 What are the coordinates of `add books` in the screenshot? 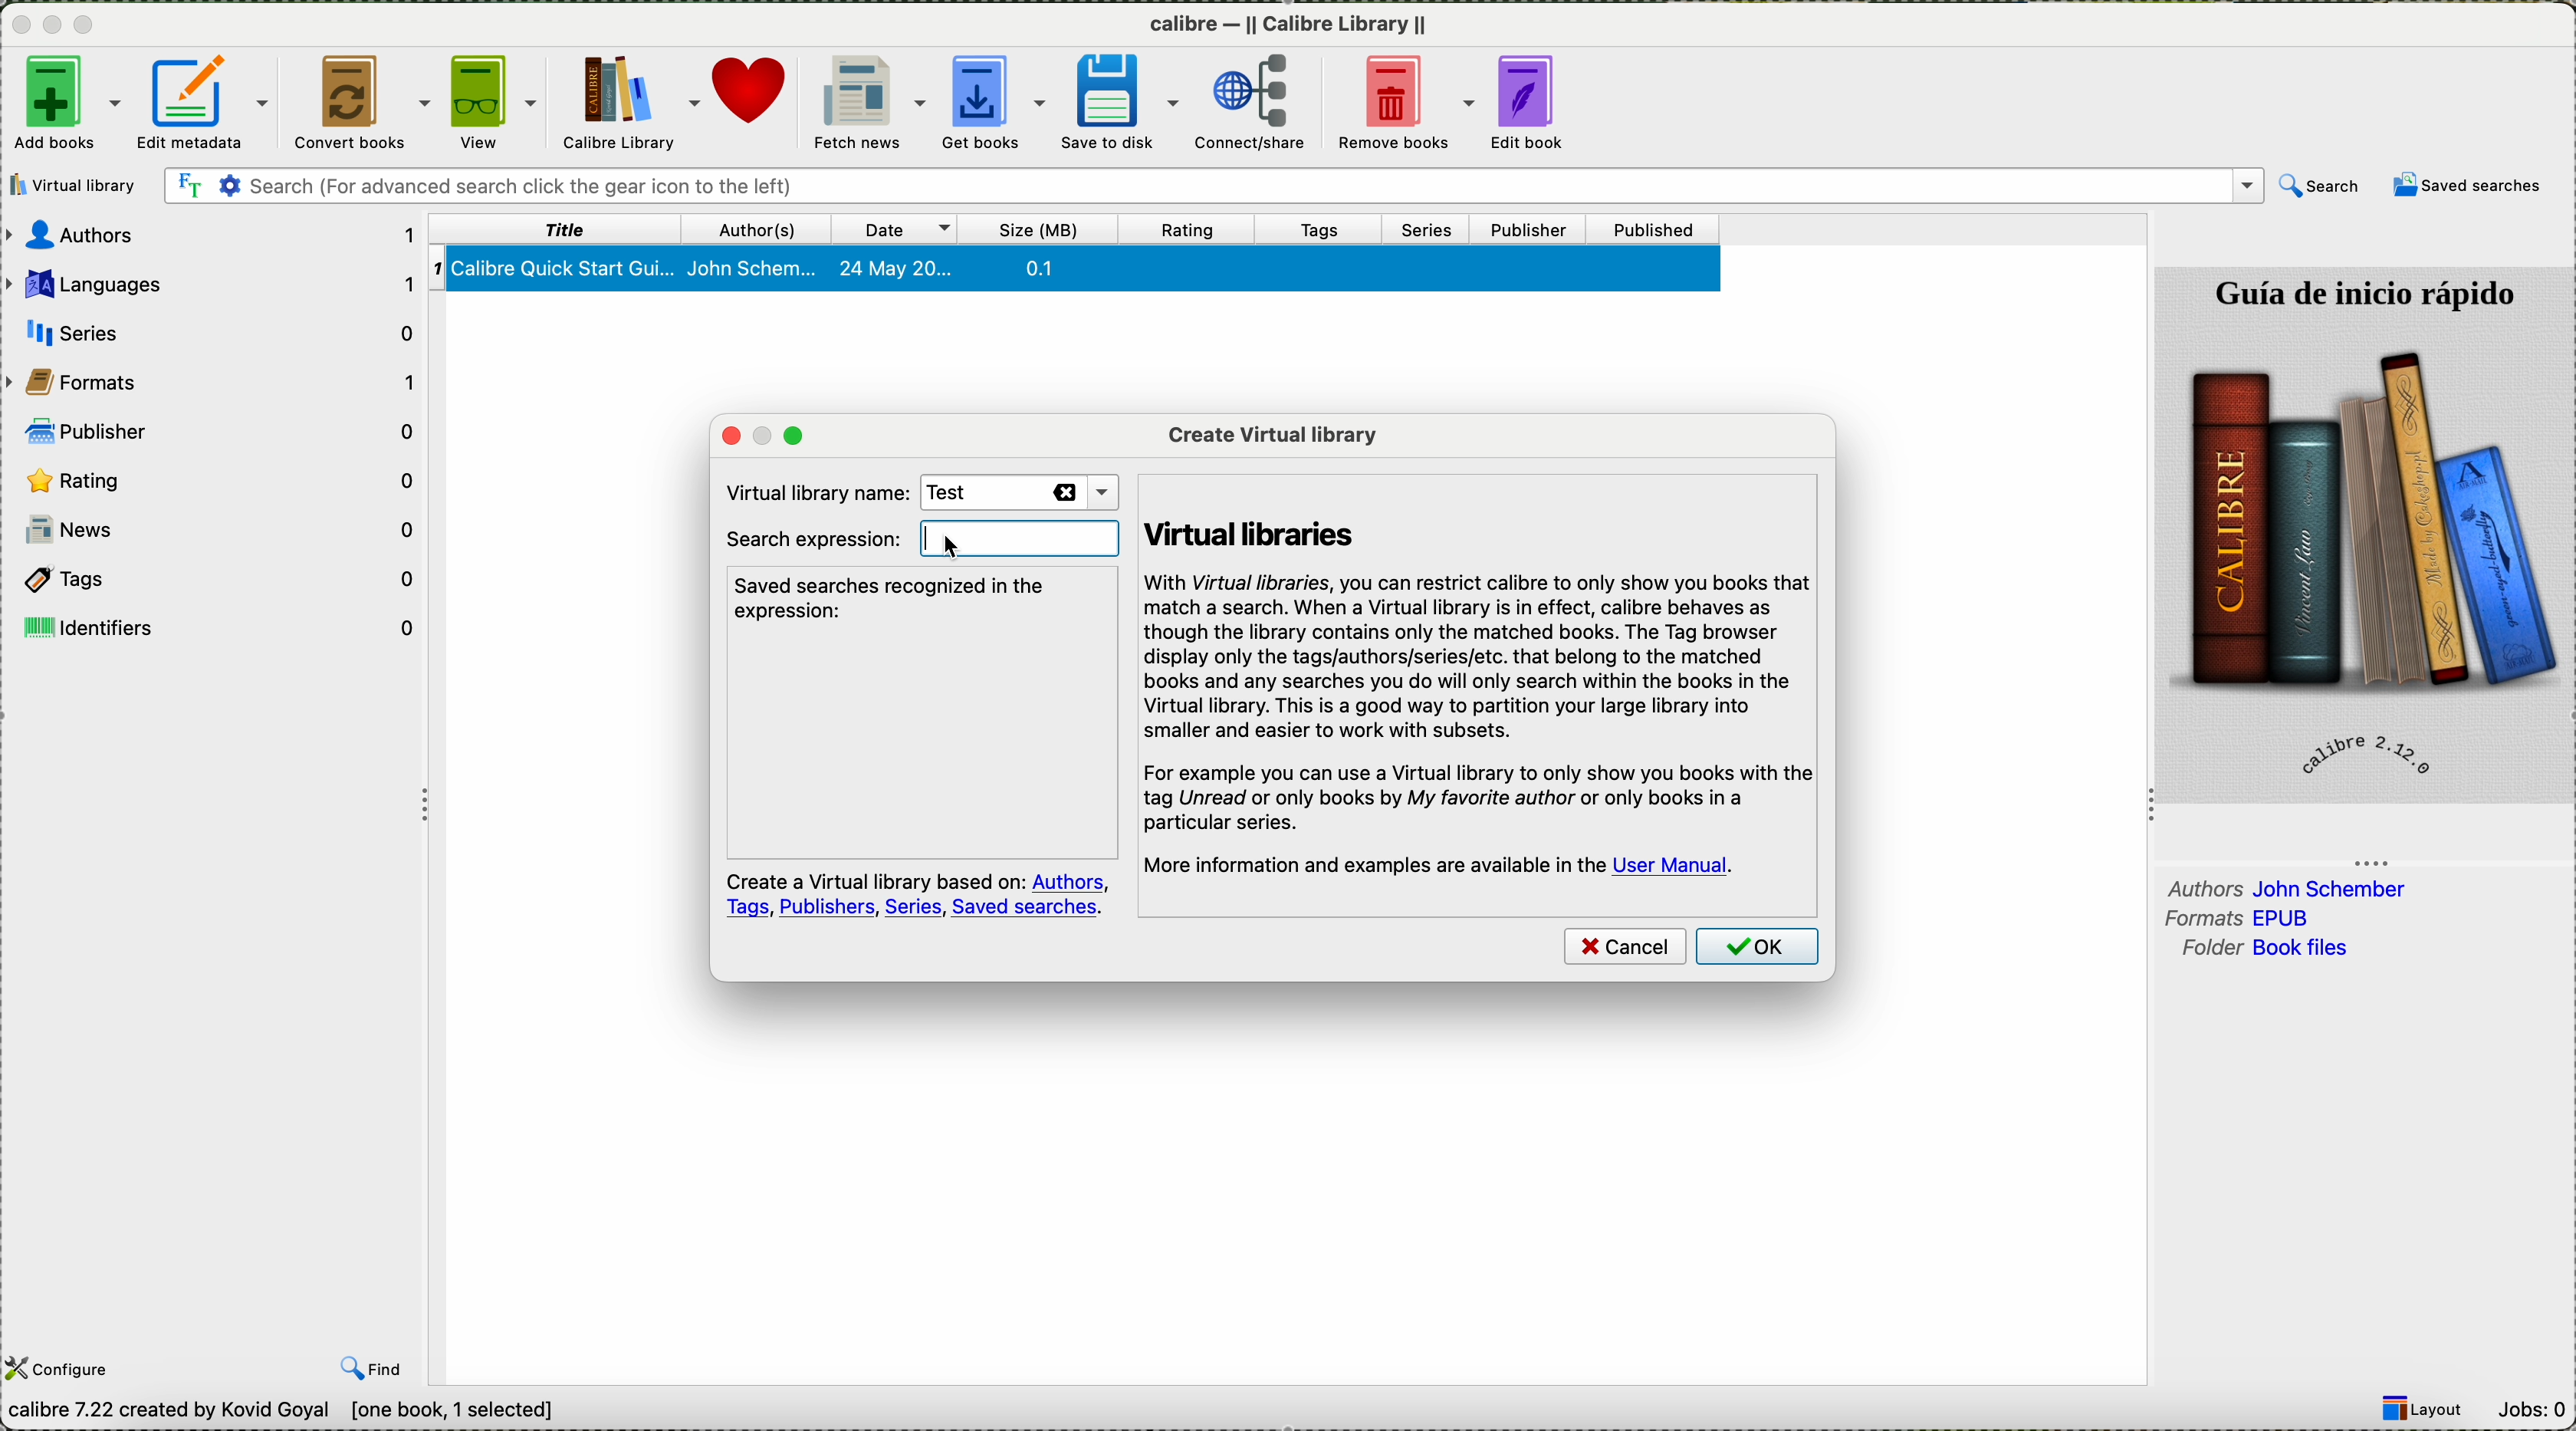 It's located at (63, 101).